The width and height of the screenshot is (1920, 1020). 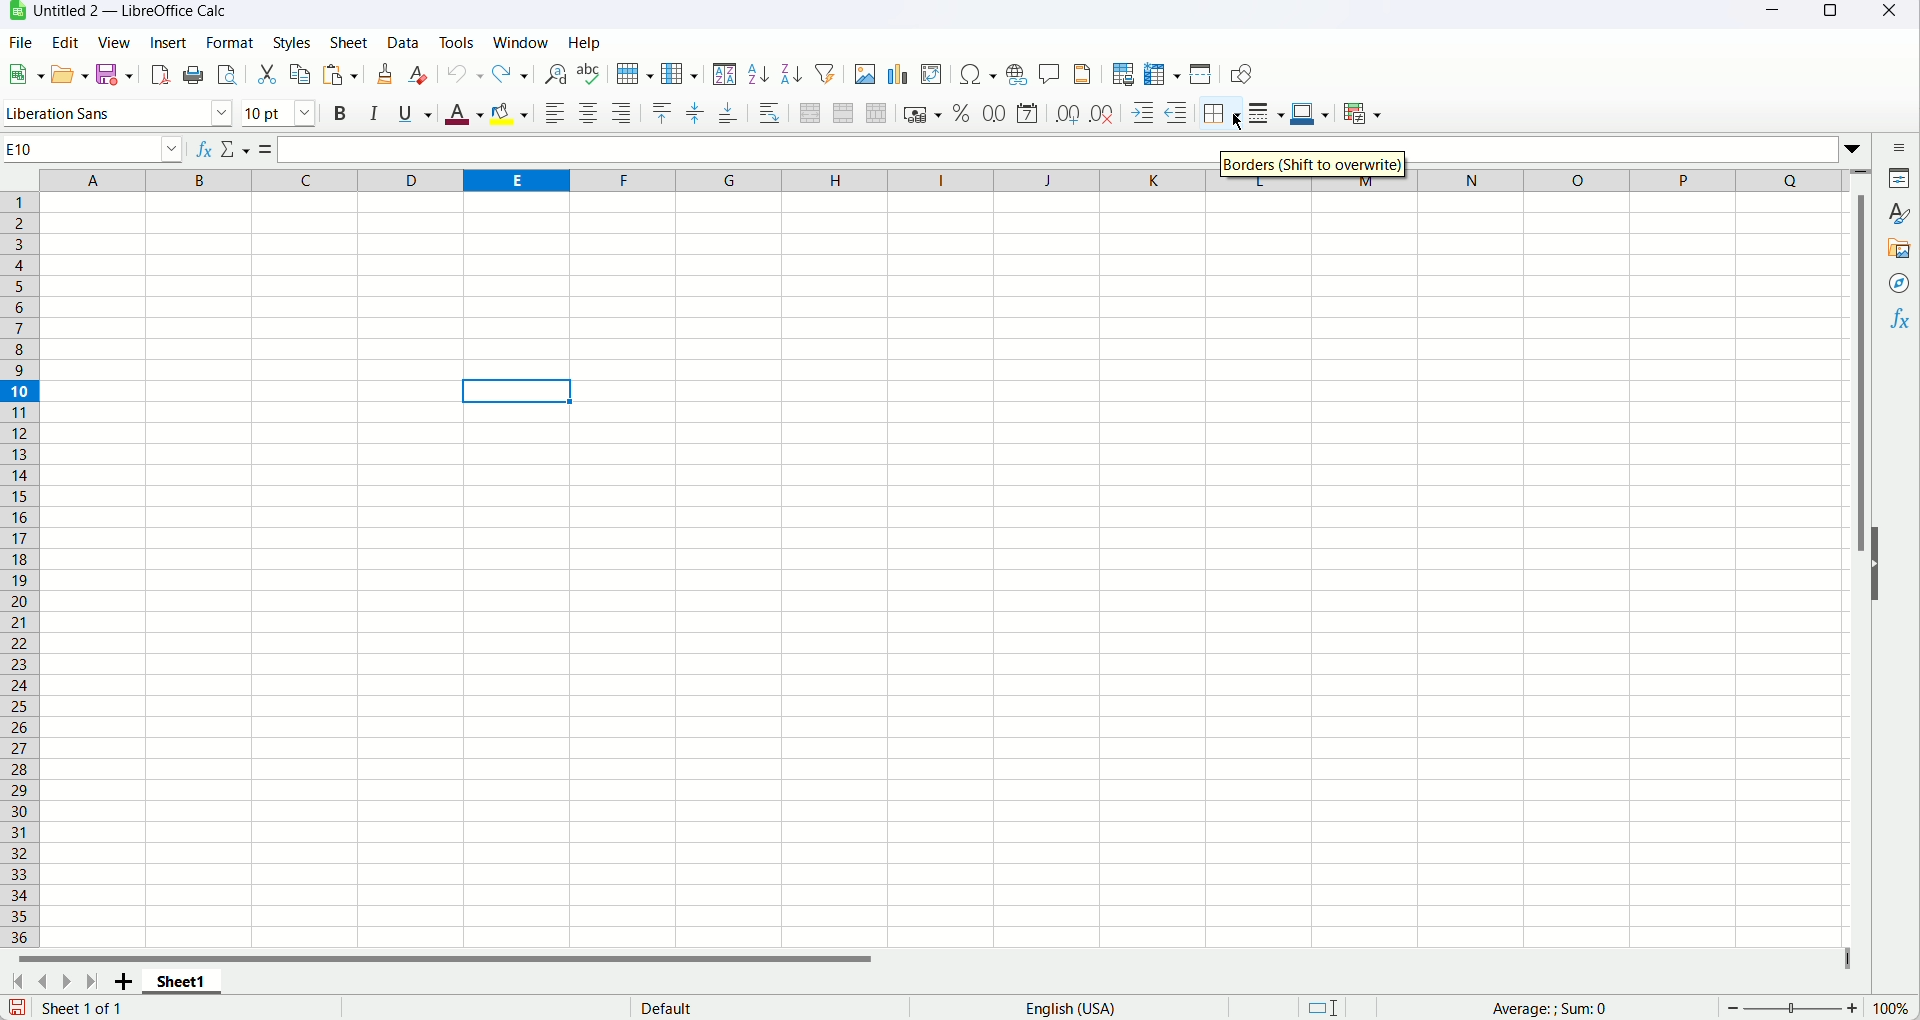 I want to click on fx, so click(x=205, y=146).